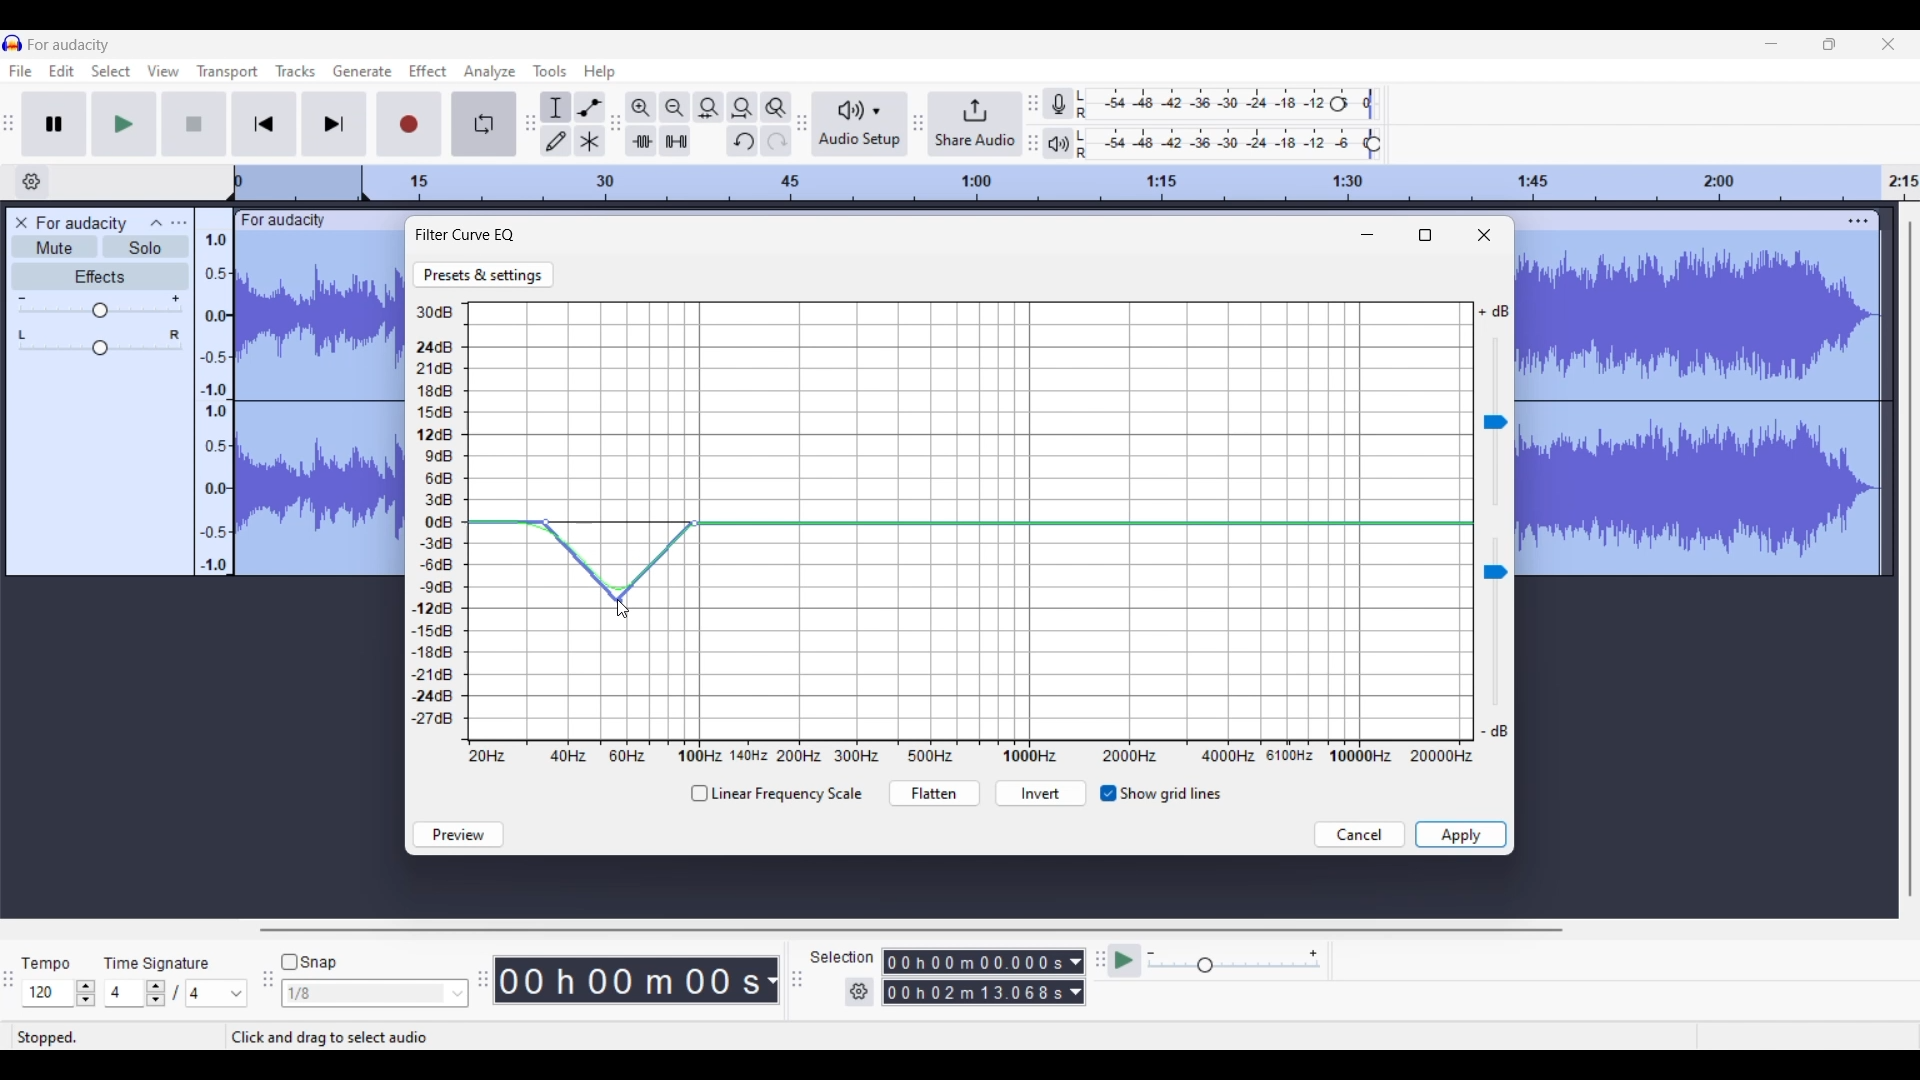 This screenshot has width=1920, height=1080. Describe the element at coordinates (489, 72) in the screenshot. I see `Analyze menu` at that location.